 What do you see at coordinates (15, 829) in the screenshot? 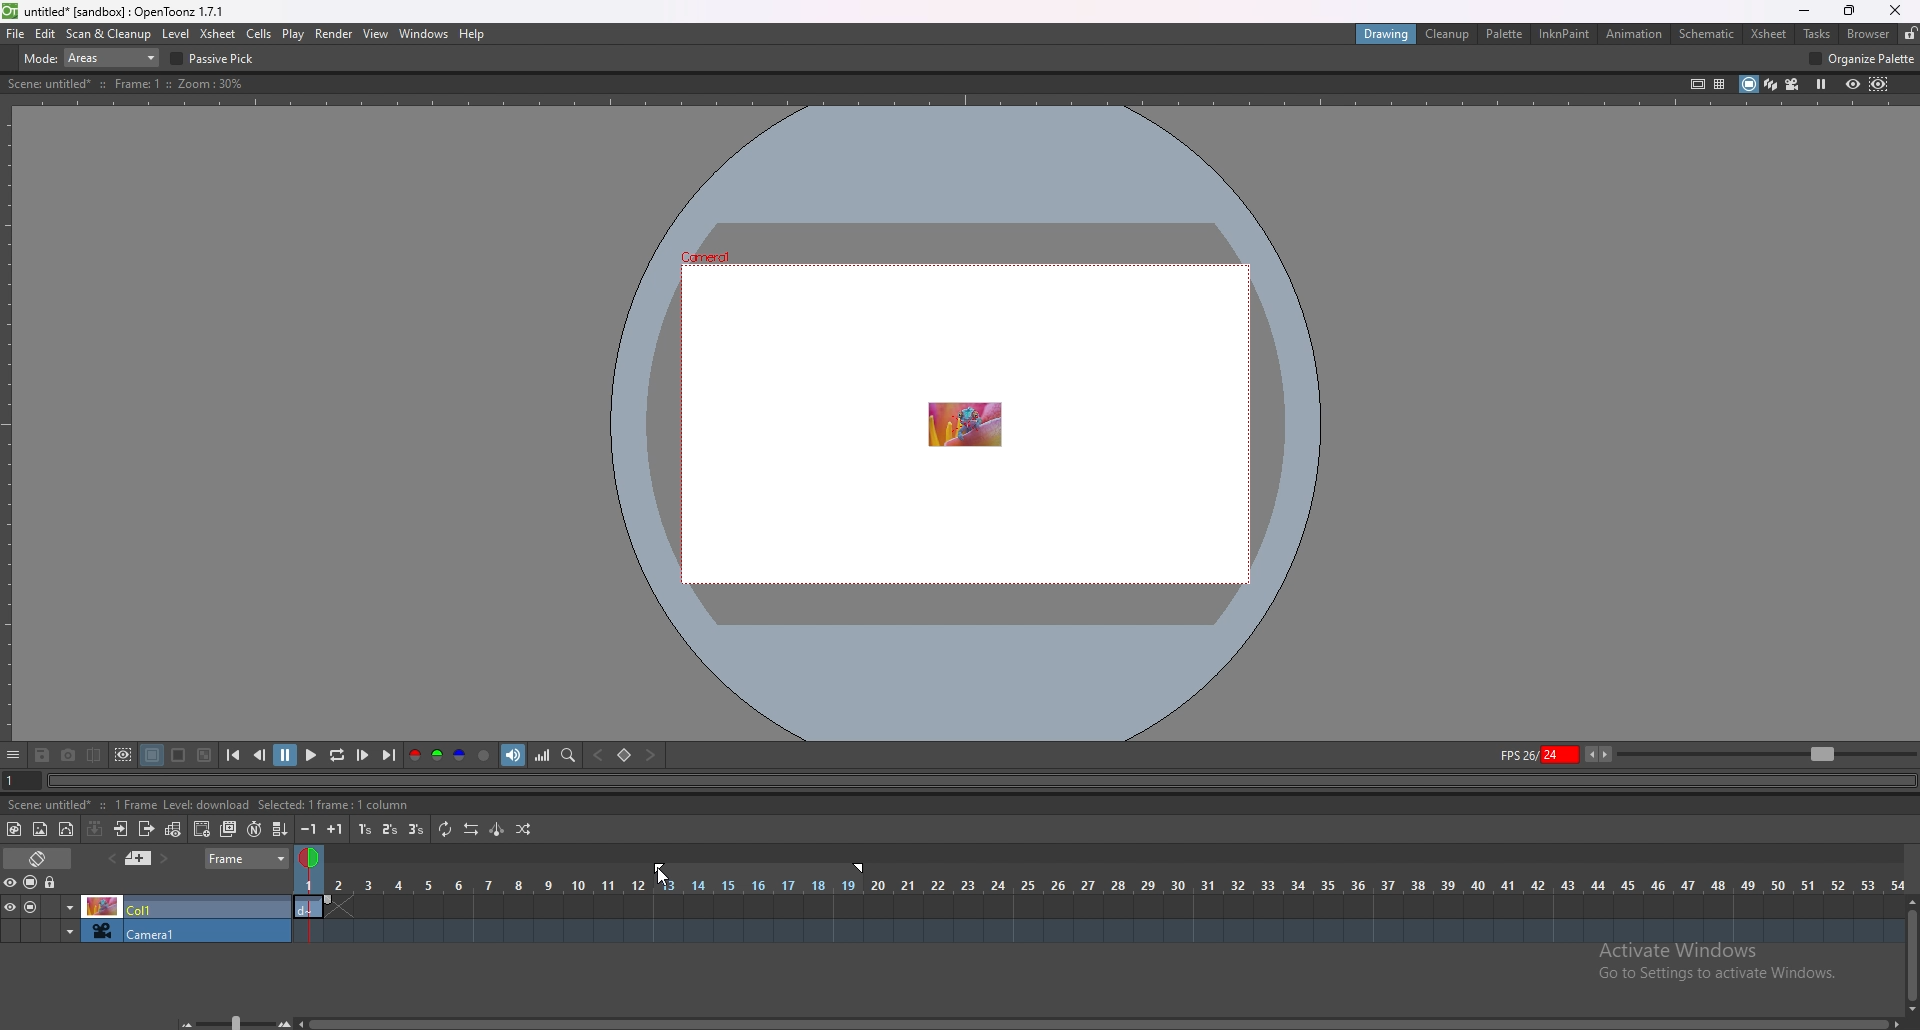
I see `new toonz raster level` at bounding box center [15, 829].